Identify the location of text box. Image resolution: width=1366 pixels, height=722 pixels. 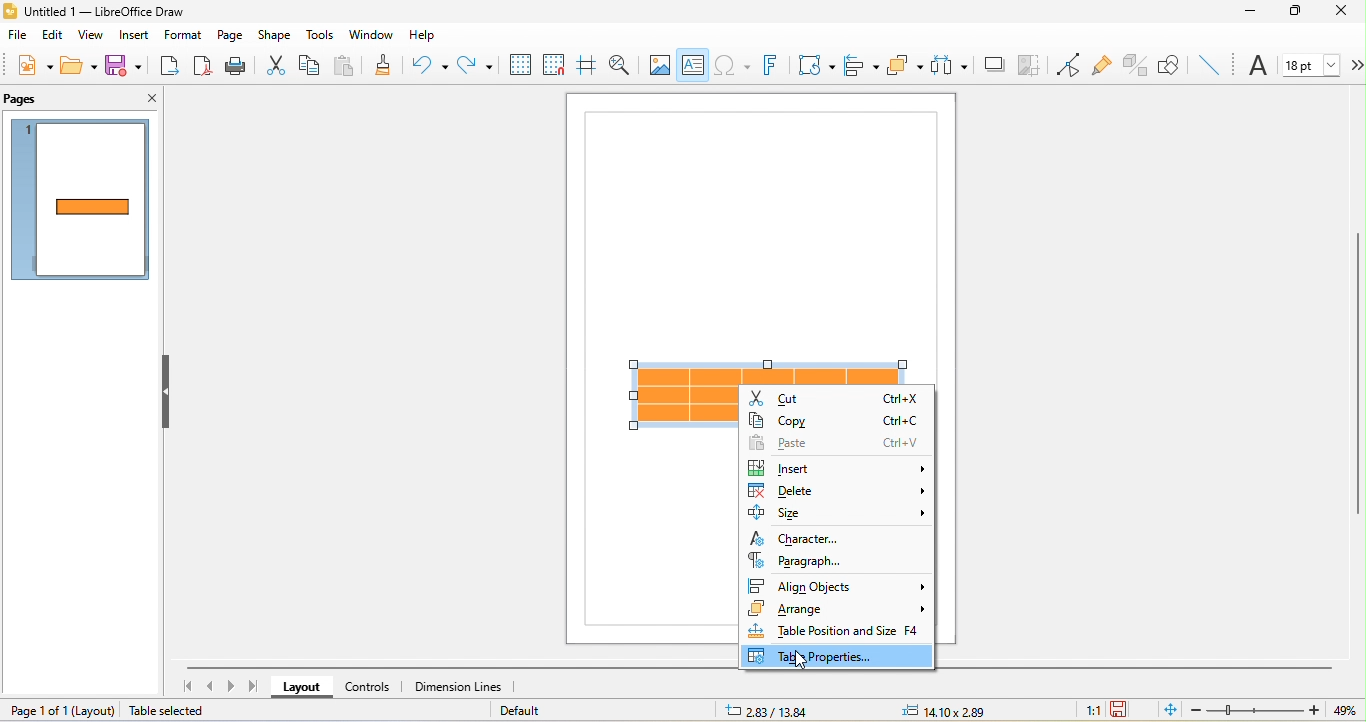
(693, 65).